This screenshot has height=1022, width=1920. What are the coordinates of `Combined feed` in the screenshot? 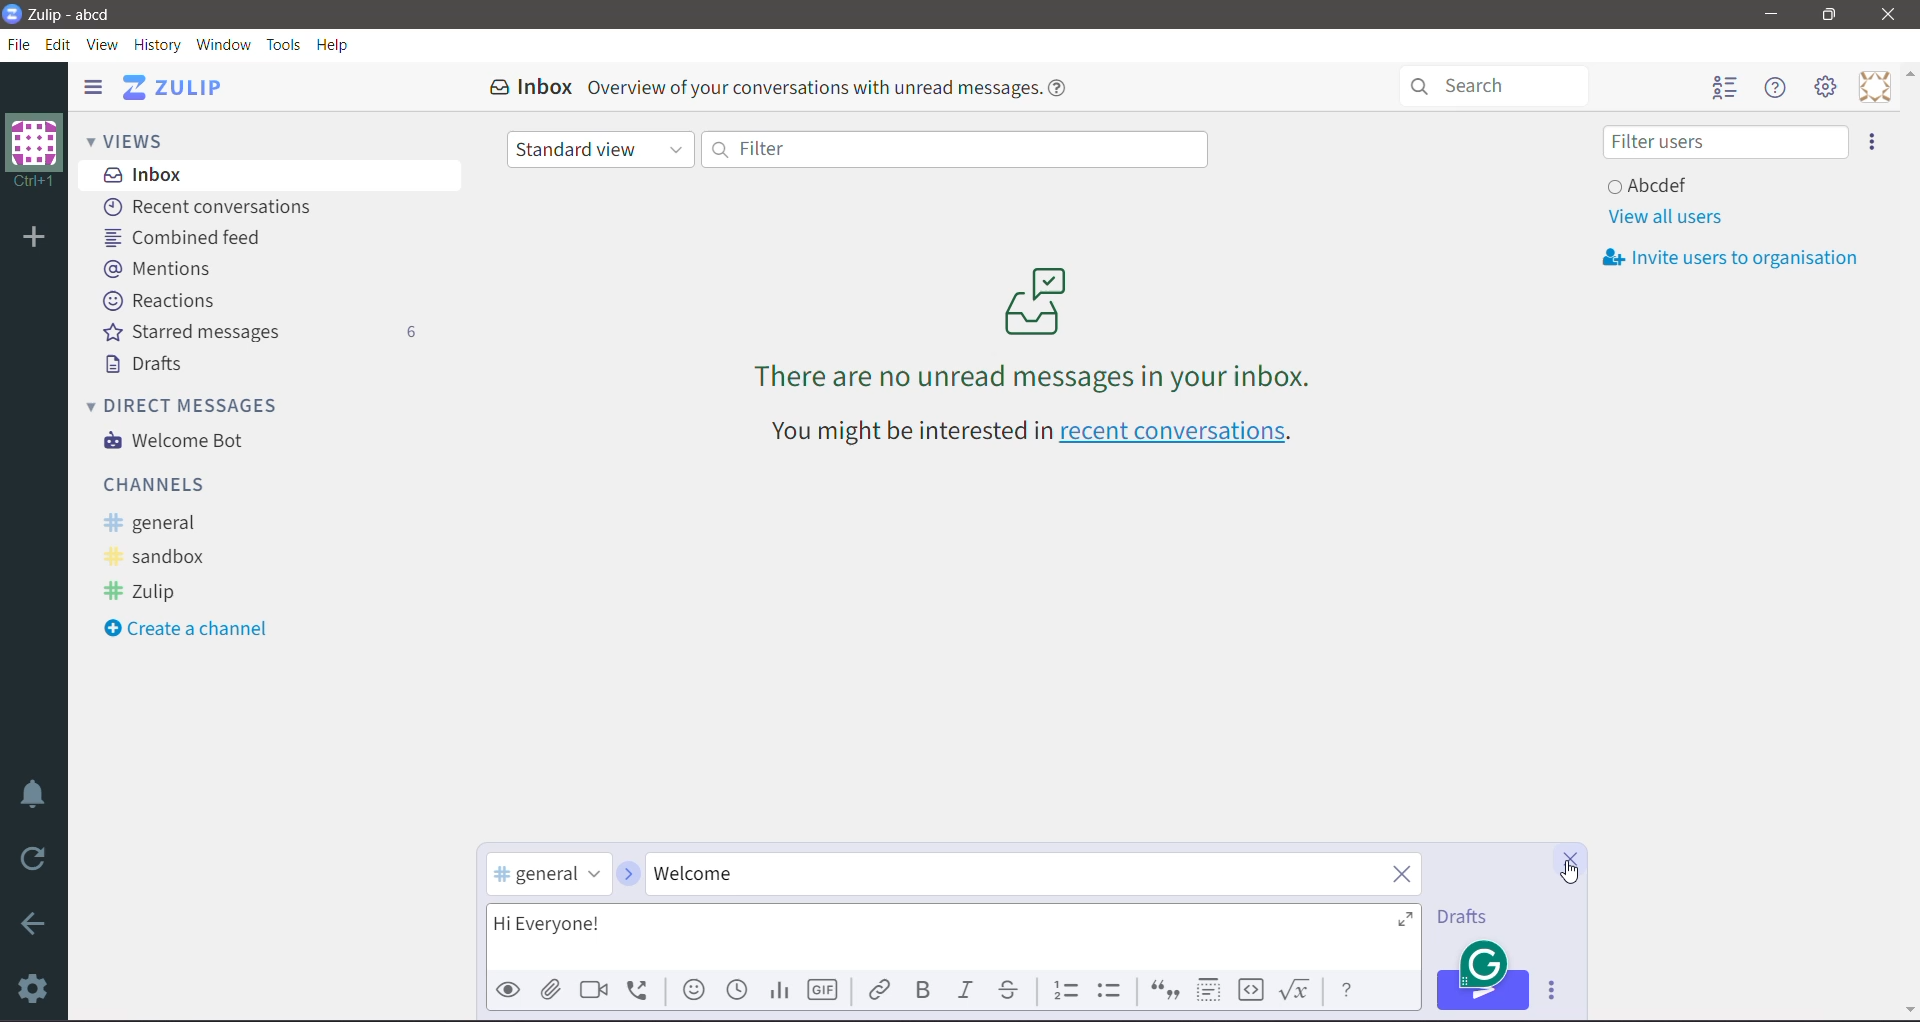 It's located at (190, 237).